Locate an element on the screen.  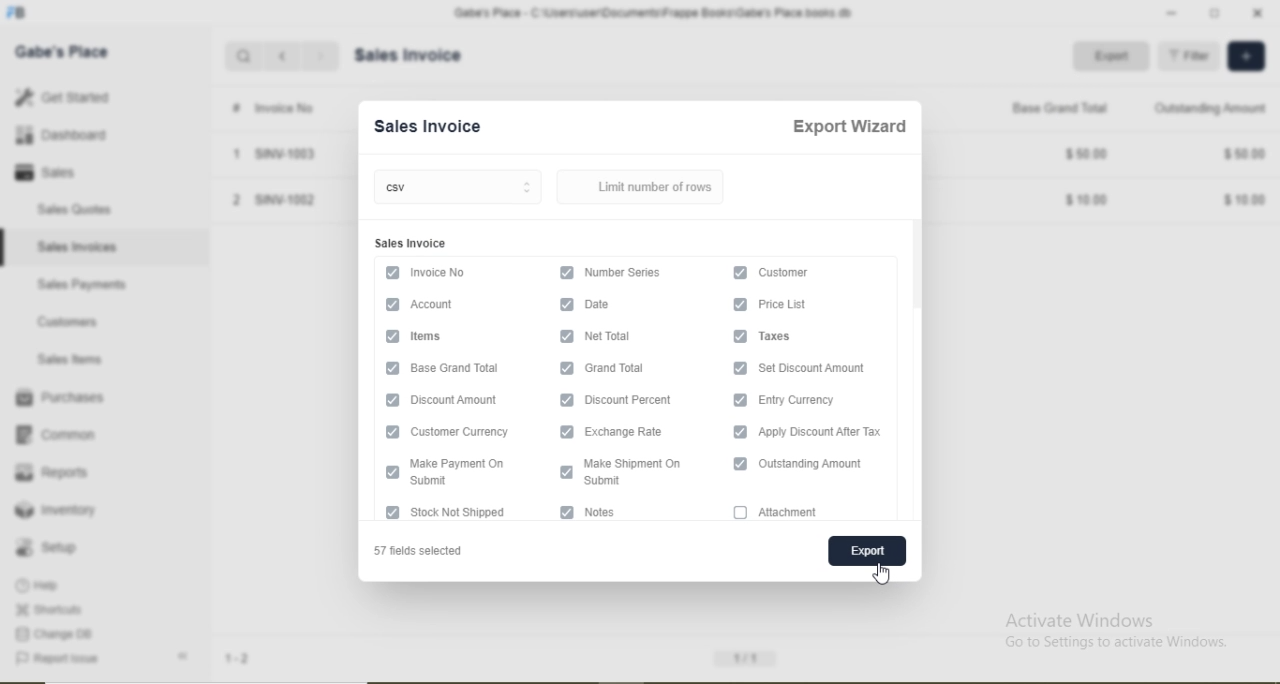
Grand Total is located at coordinates (627, 369).